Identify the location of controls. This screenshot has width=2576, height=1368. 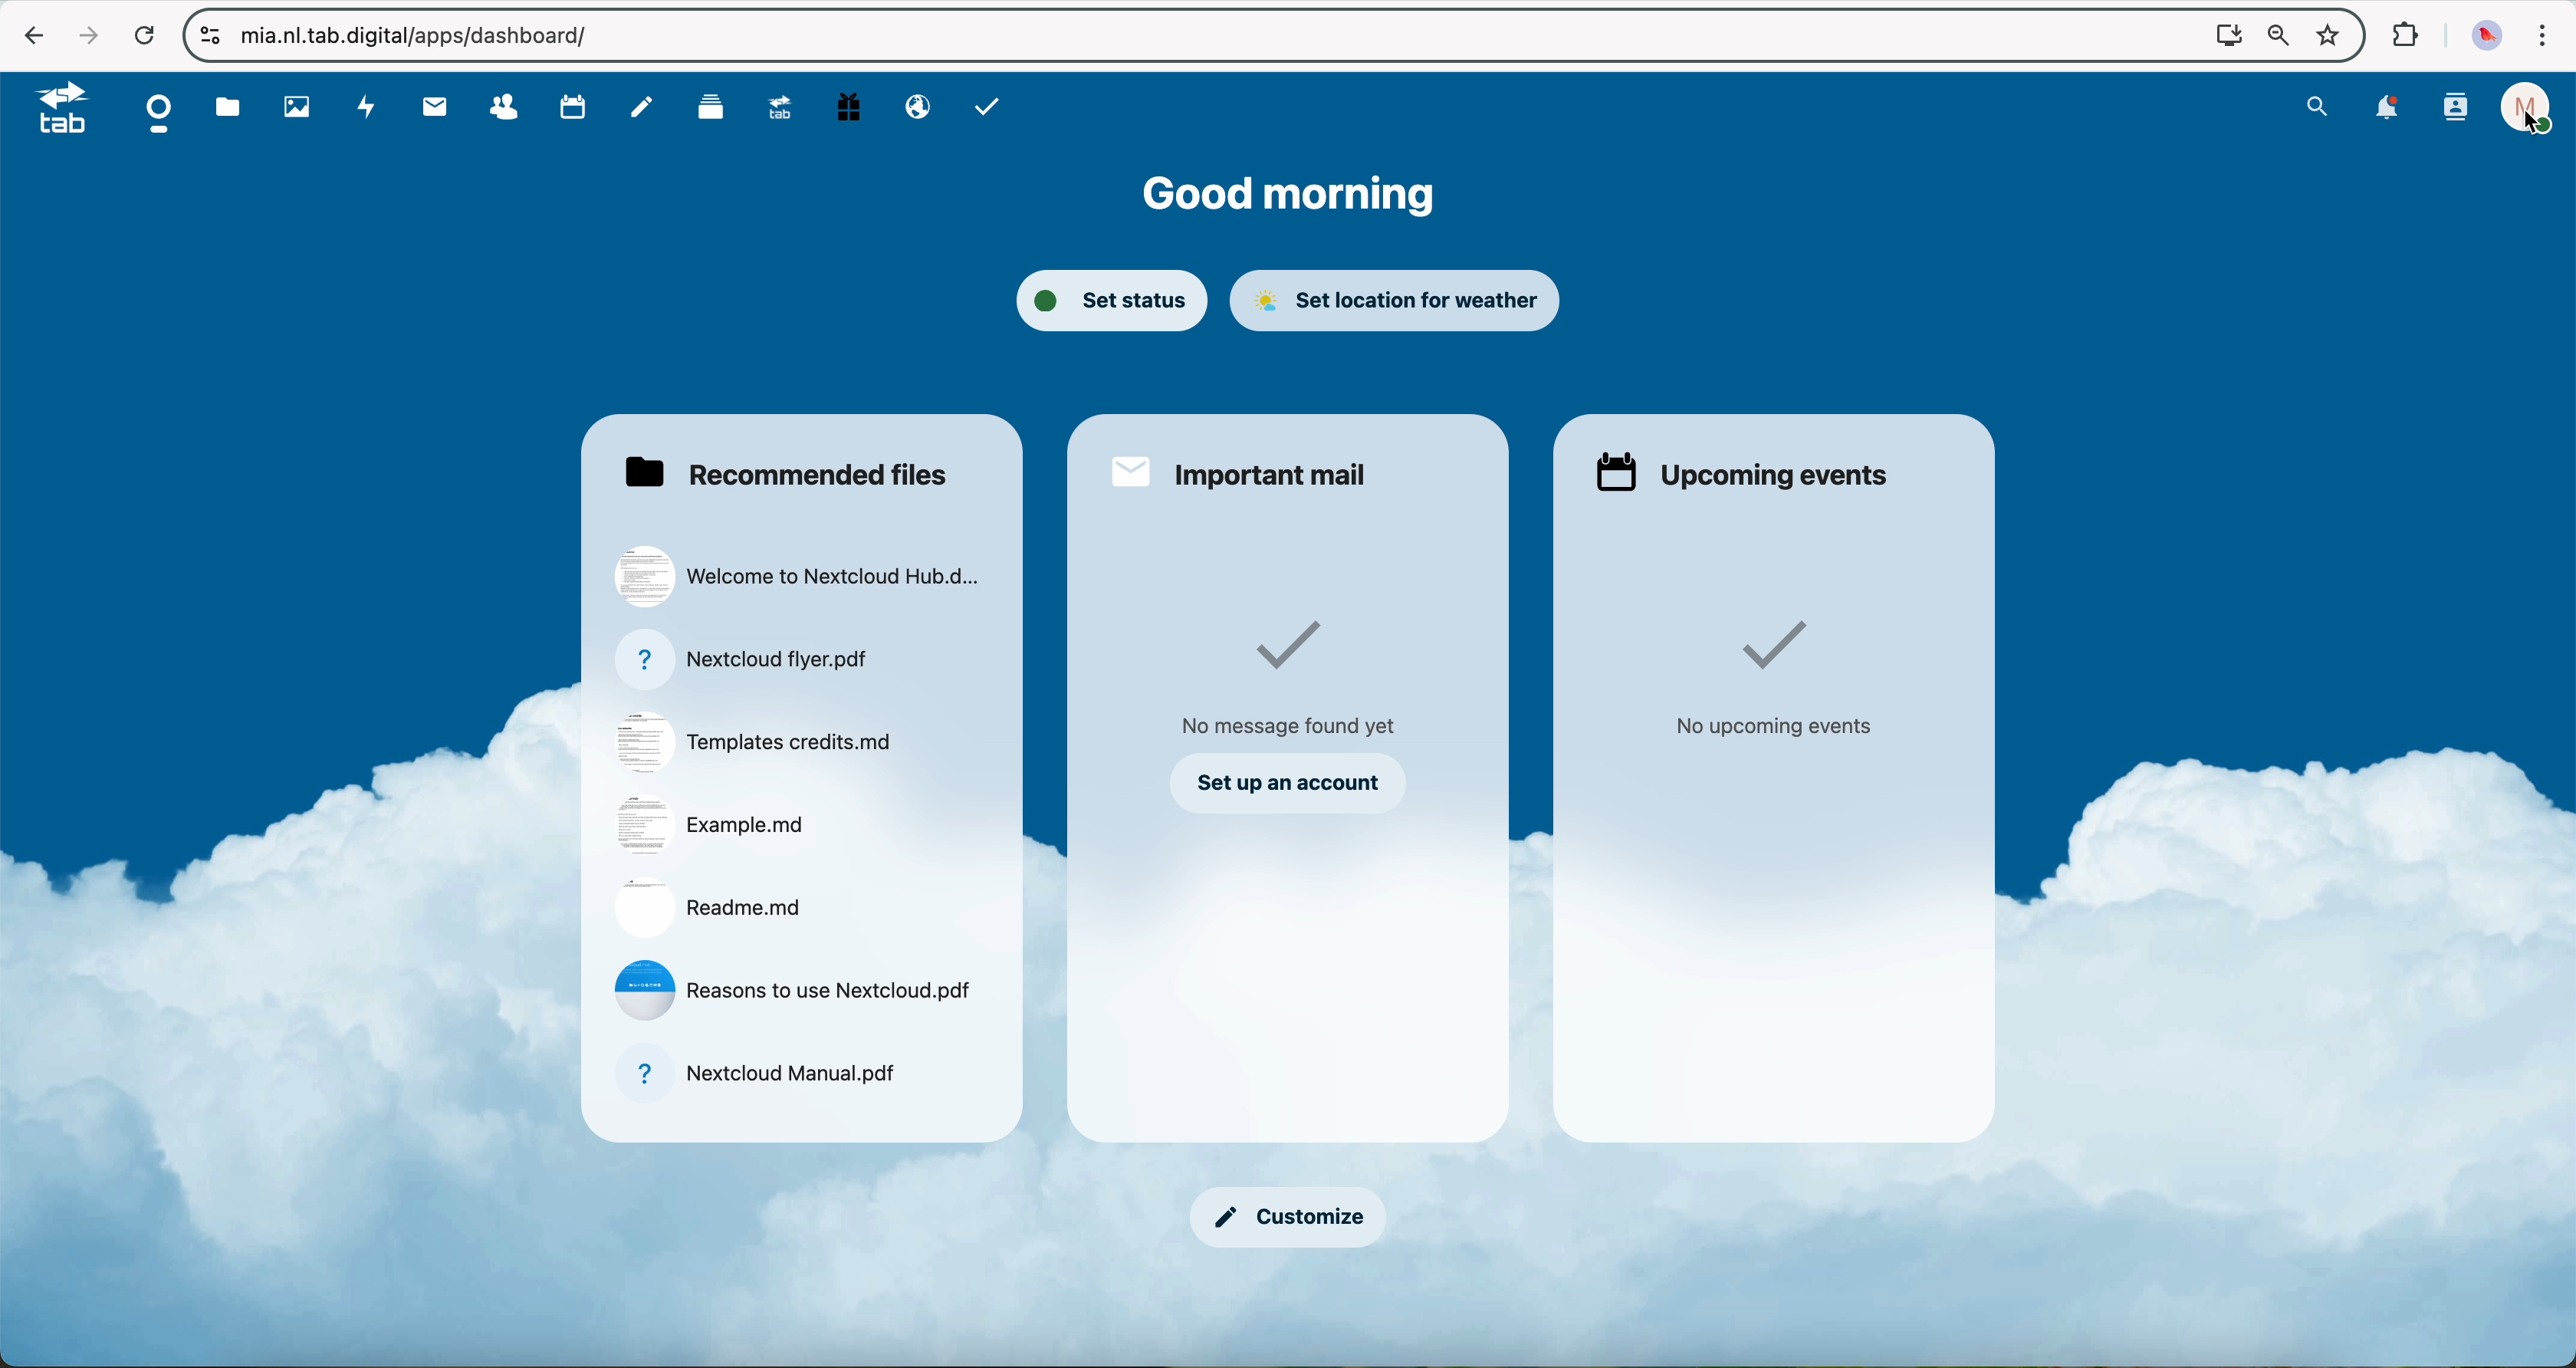
(211, 36).